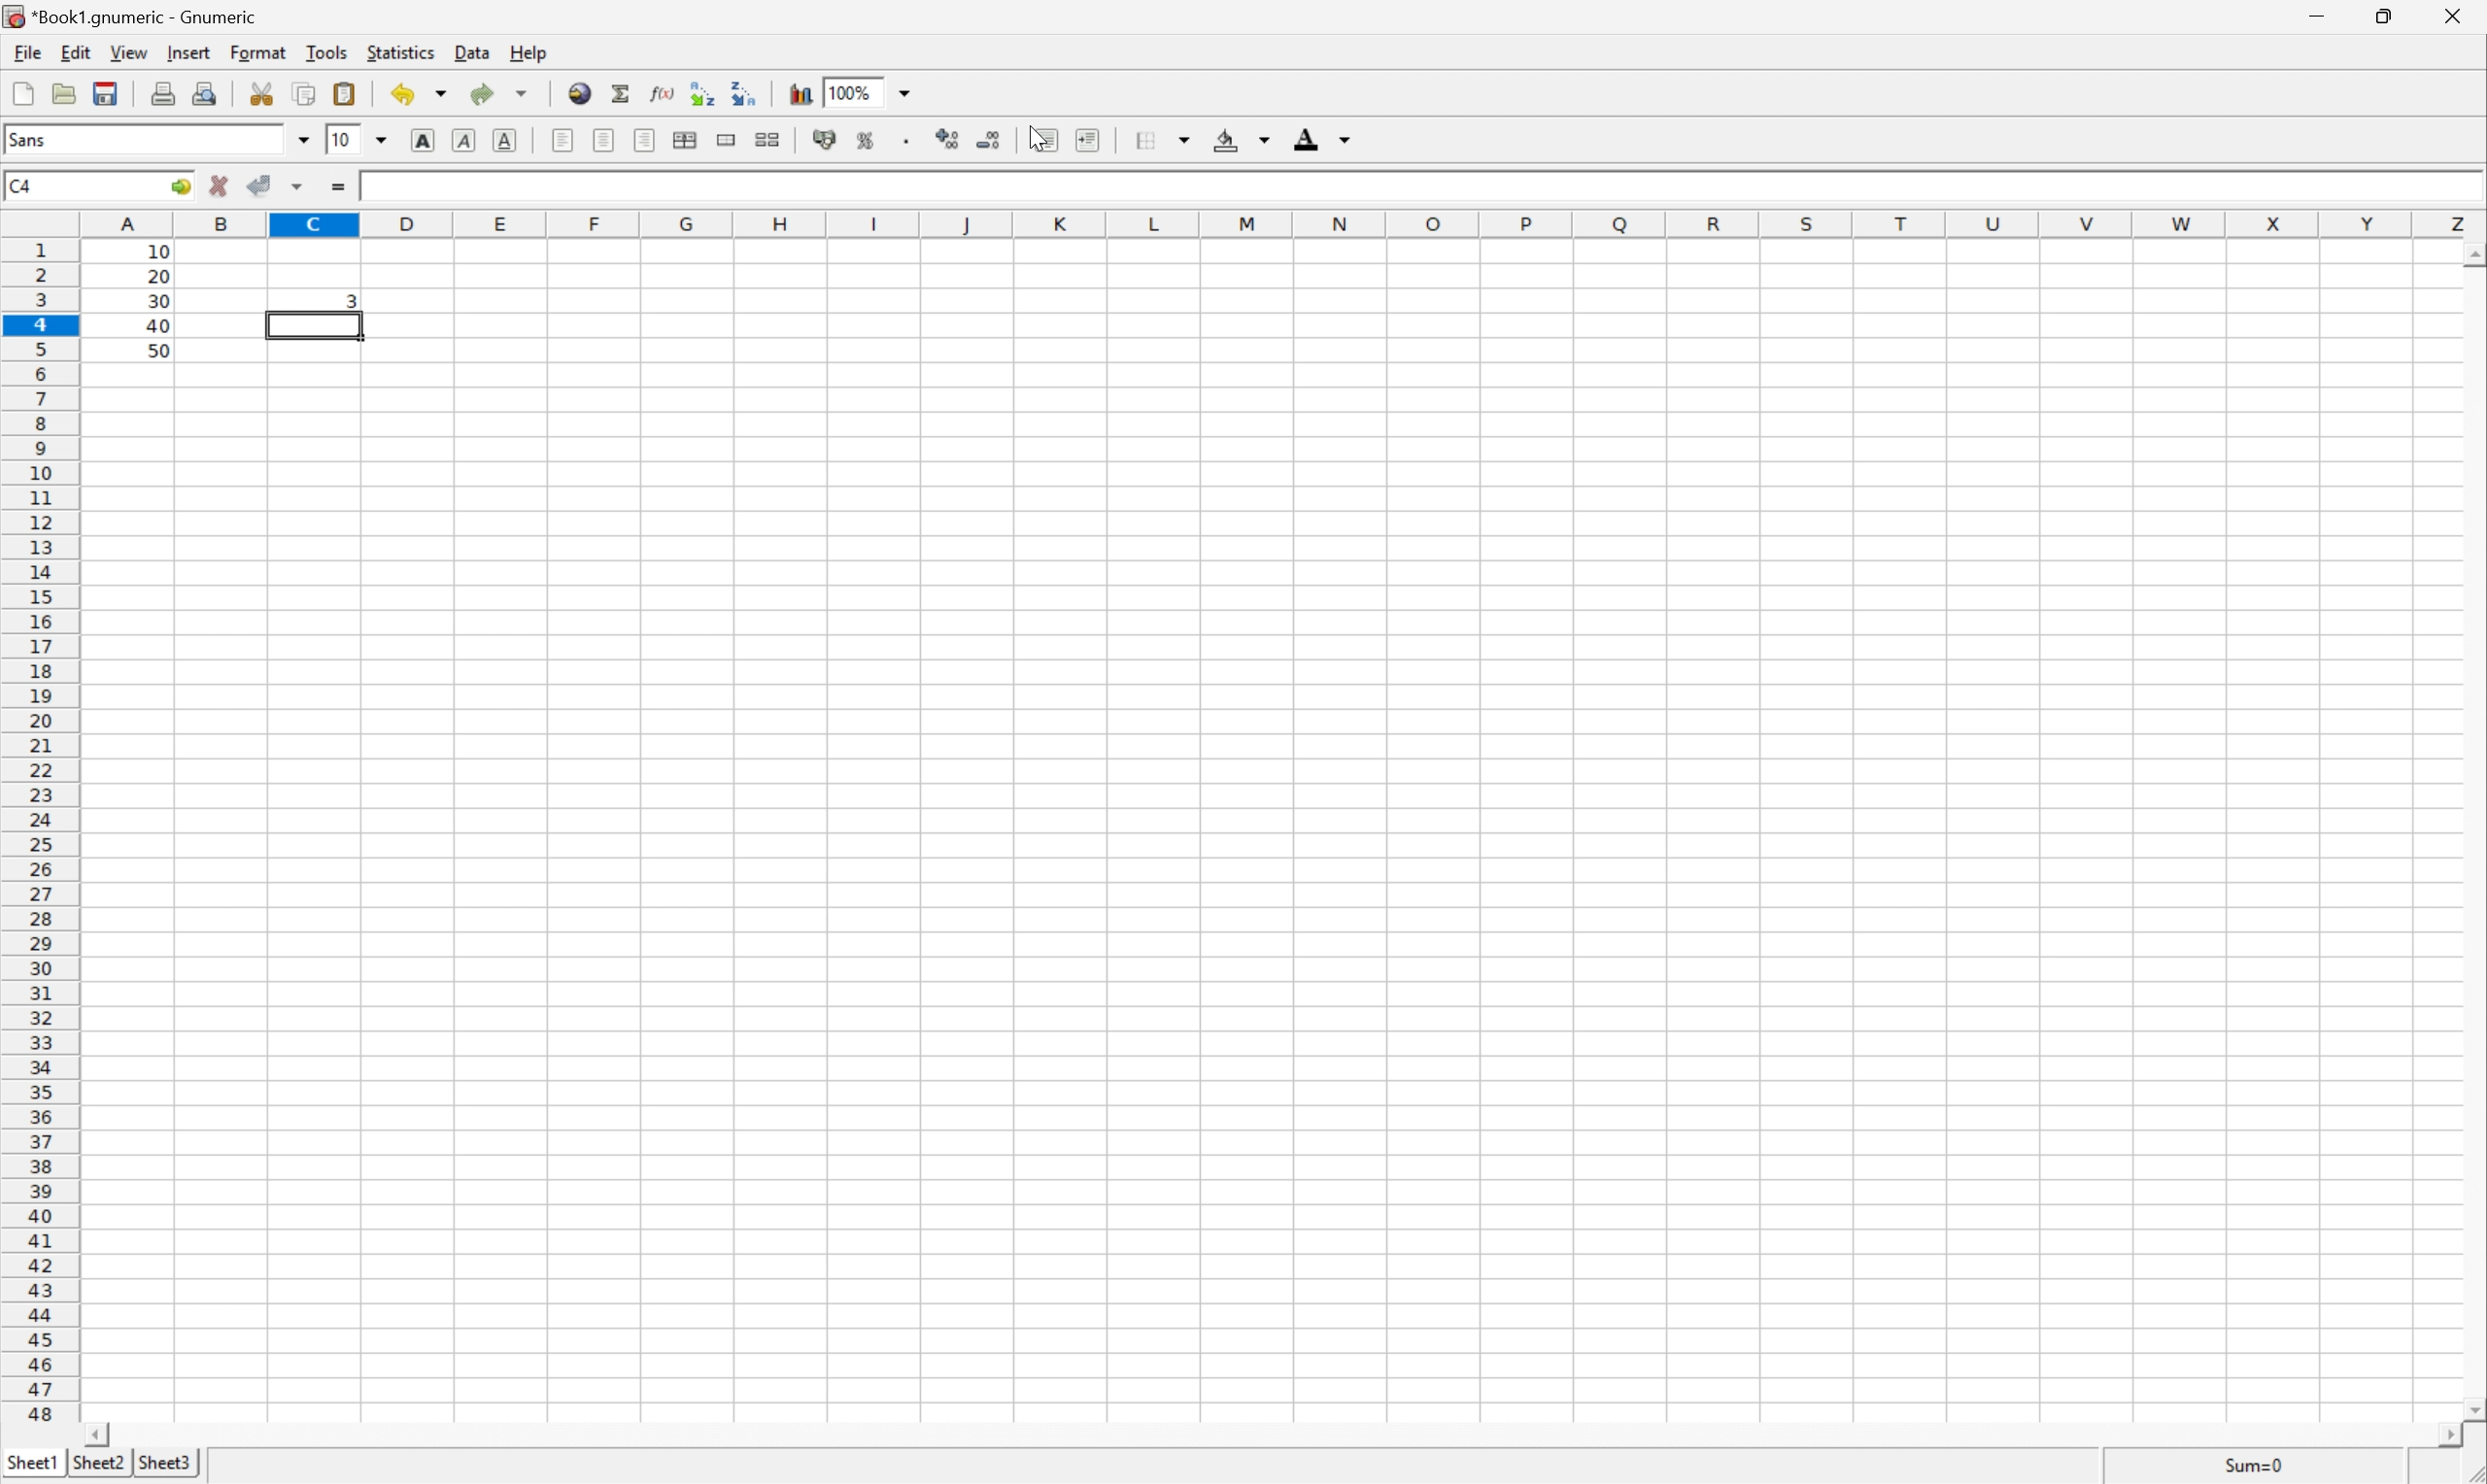 Image resolution: width=2487 pixels, height=1484 pixels. What do you see at coordinates (76, 49) in the screenshot?
I see `Edit` at bounding box center [76, 49].